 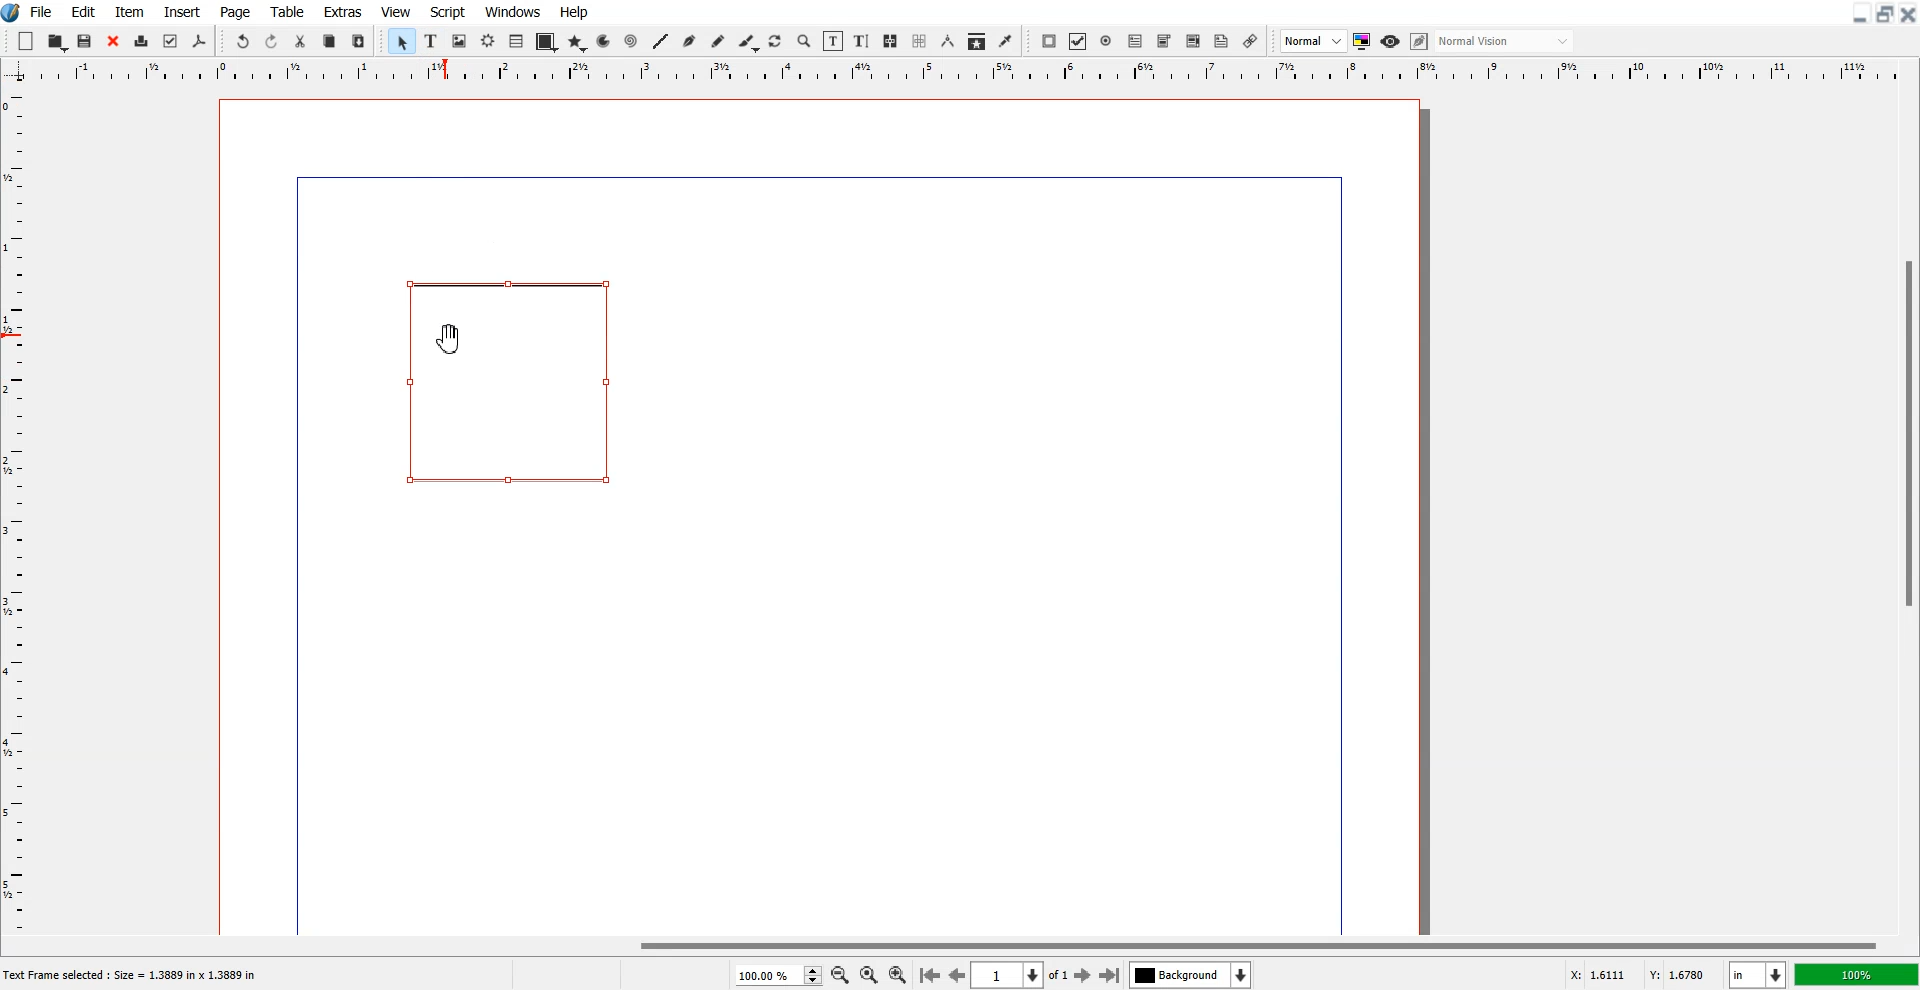 What do you see at coordinates (300, 41) in the screenshot?
I see `Cut` at bounding box center [300, 41].